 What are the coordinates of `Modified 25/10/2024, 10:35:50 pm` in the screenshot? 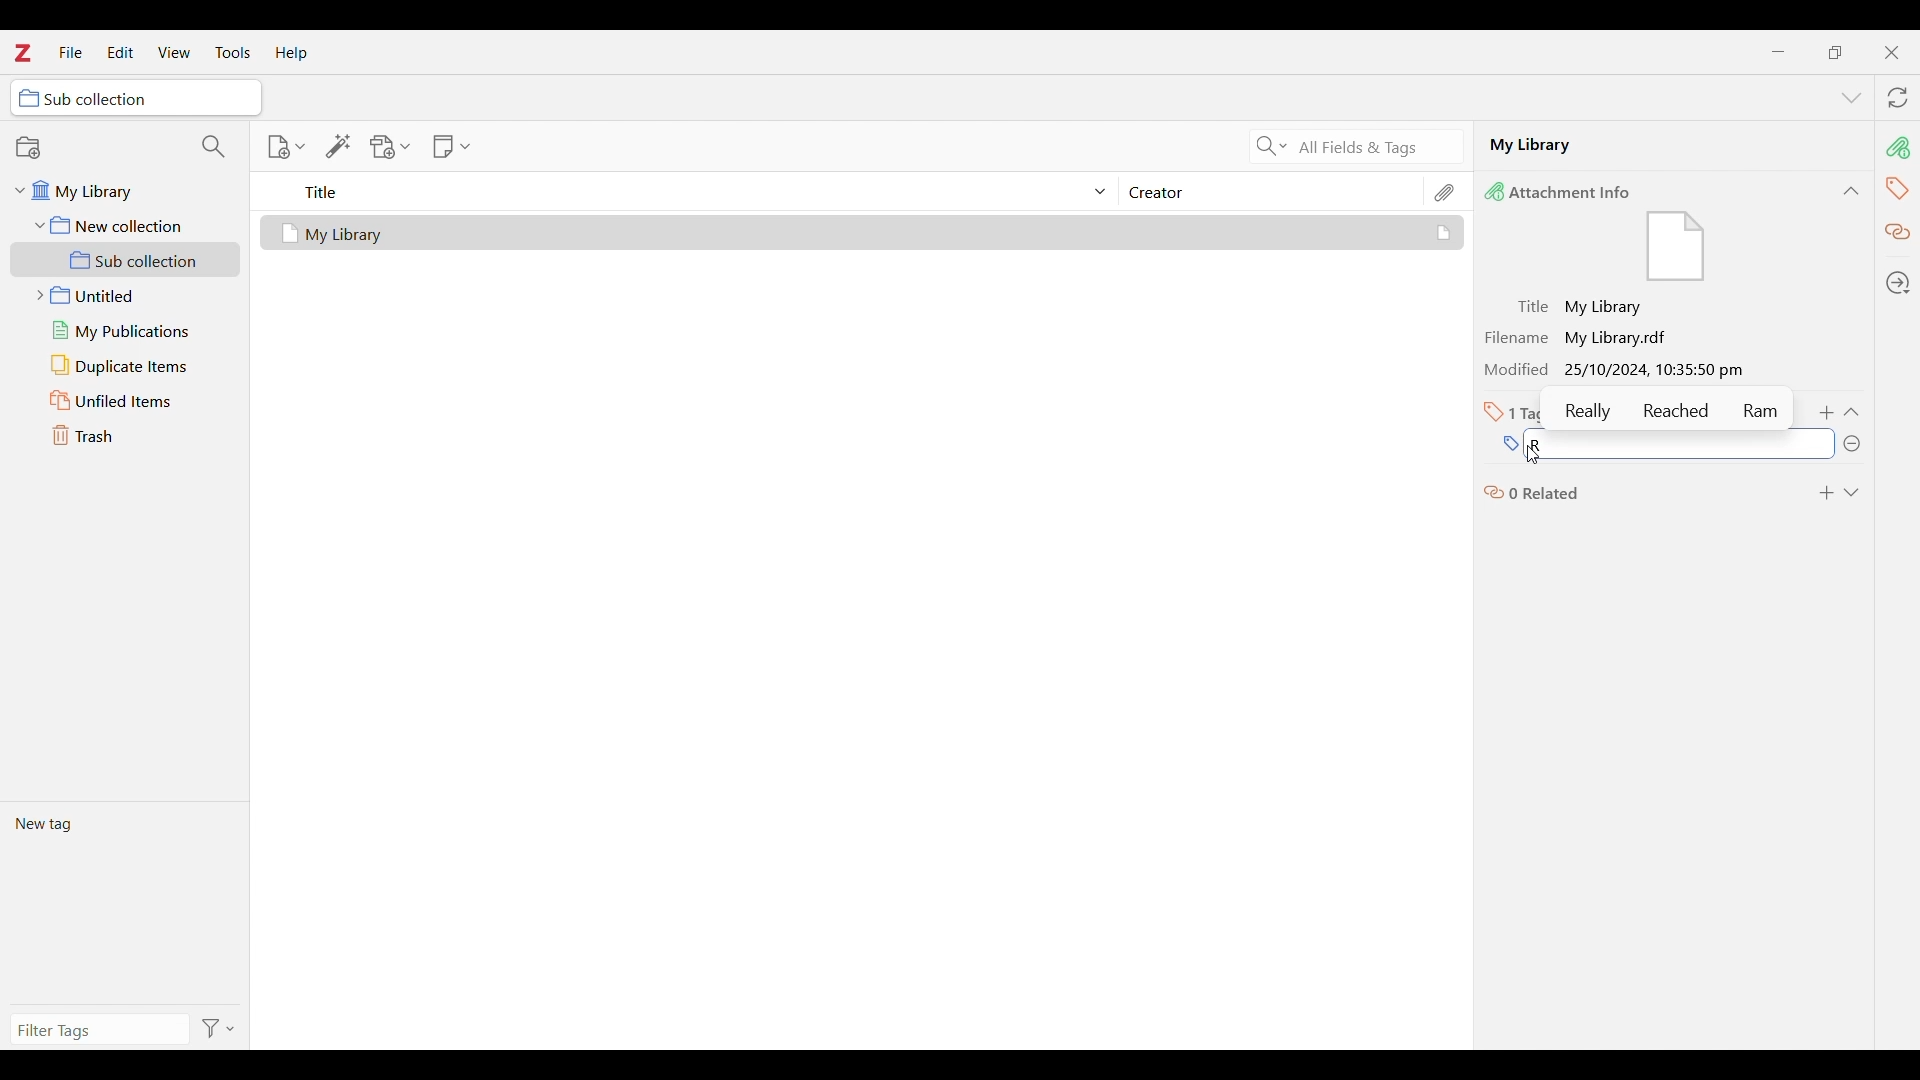 It's located at (1620, 371).